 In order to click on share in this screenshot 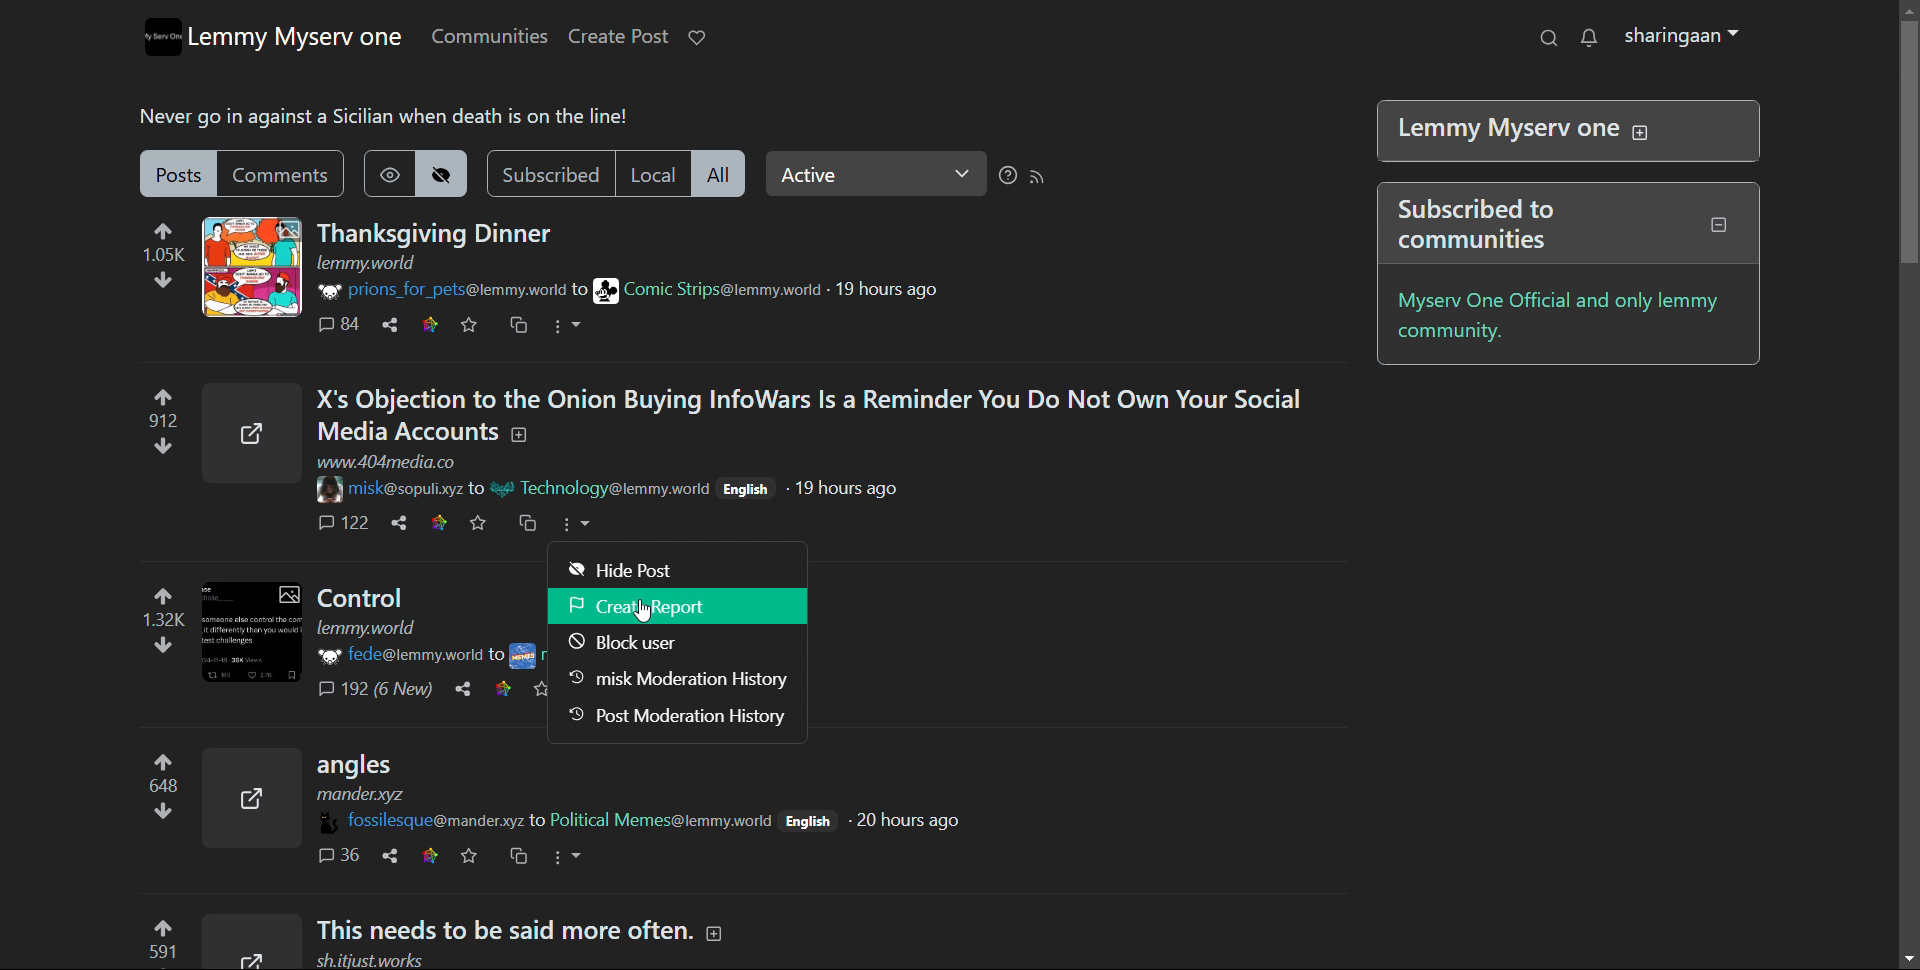, I will do `click(390, 324)`.